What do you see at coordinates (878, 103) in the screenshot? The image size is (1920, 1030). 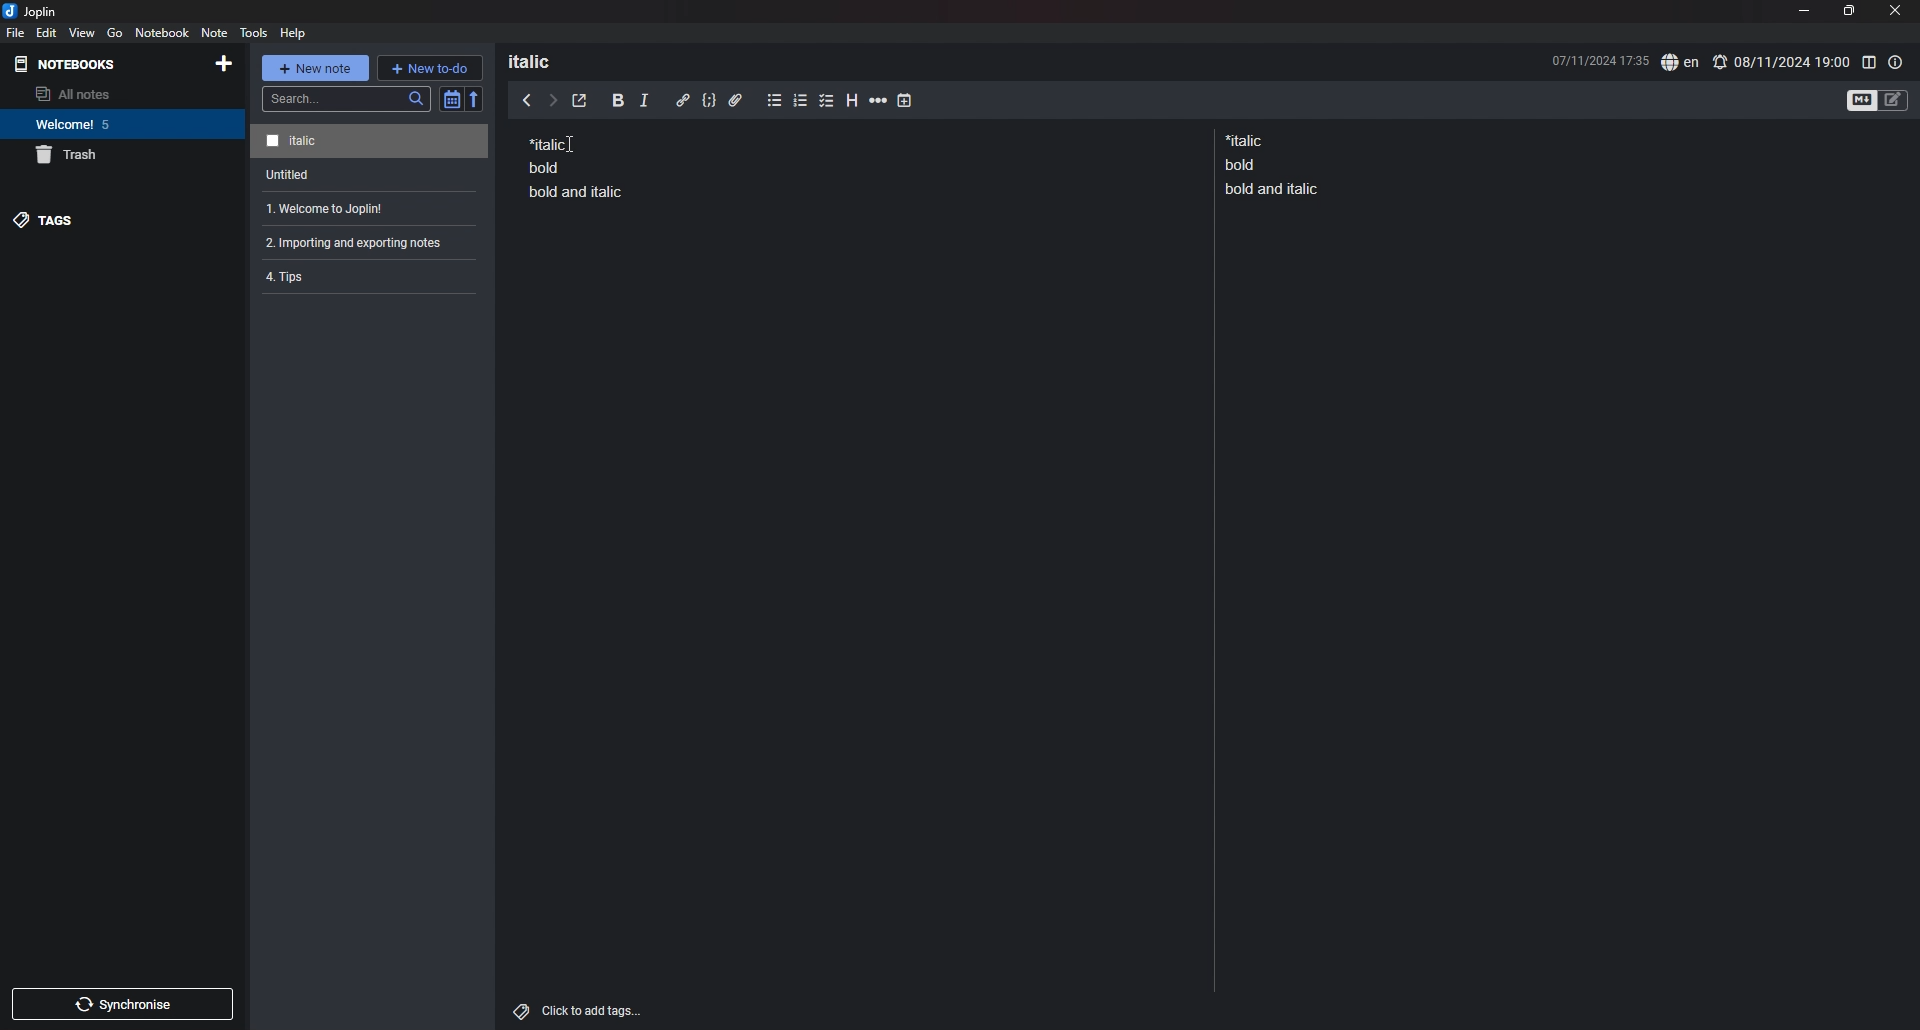 I see `horizontal rule` at bounding box center [878, 103].